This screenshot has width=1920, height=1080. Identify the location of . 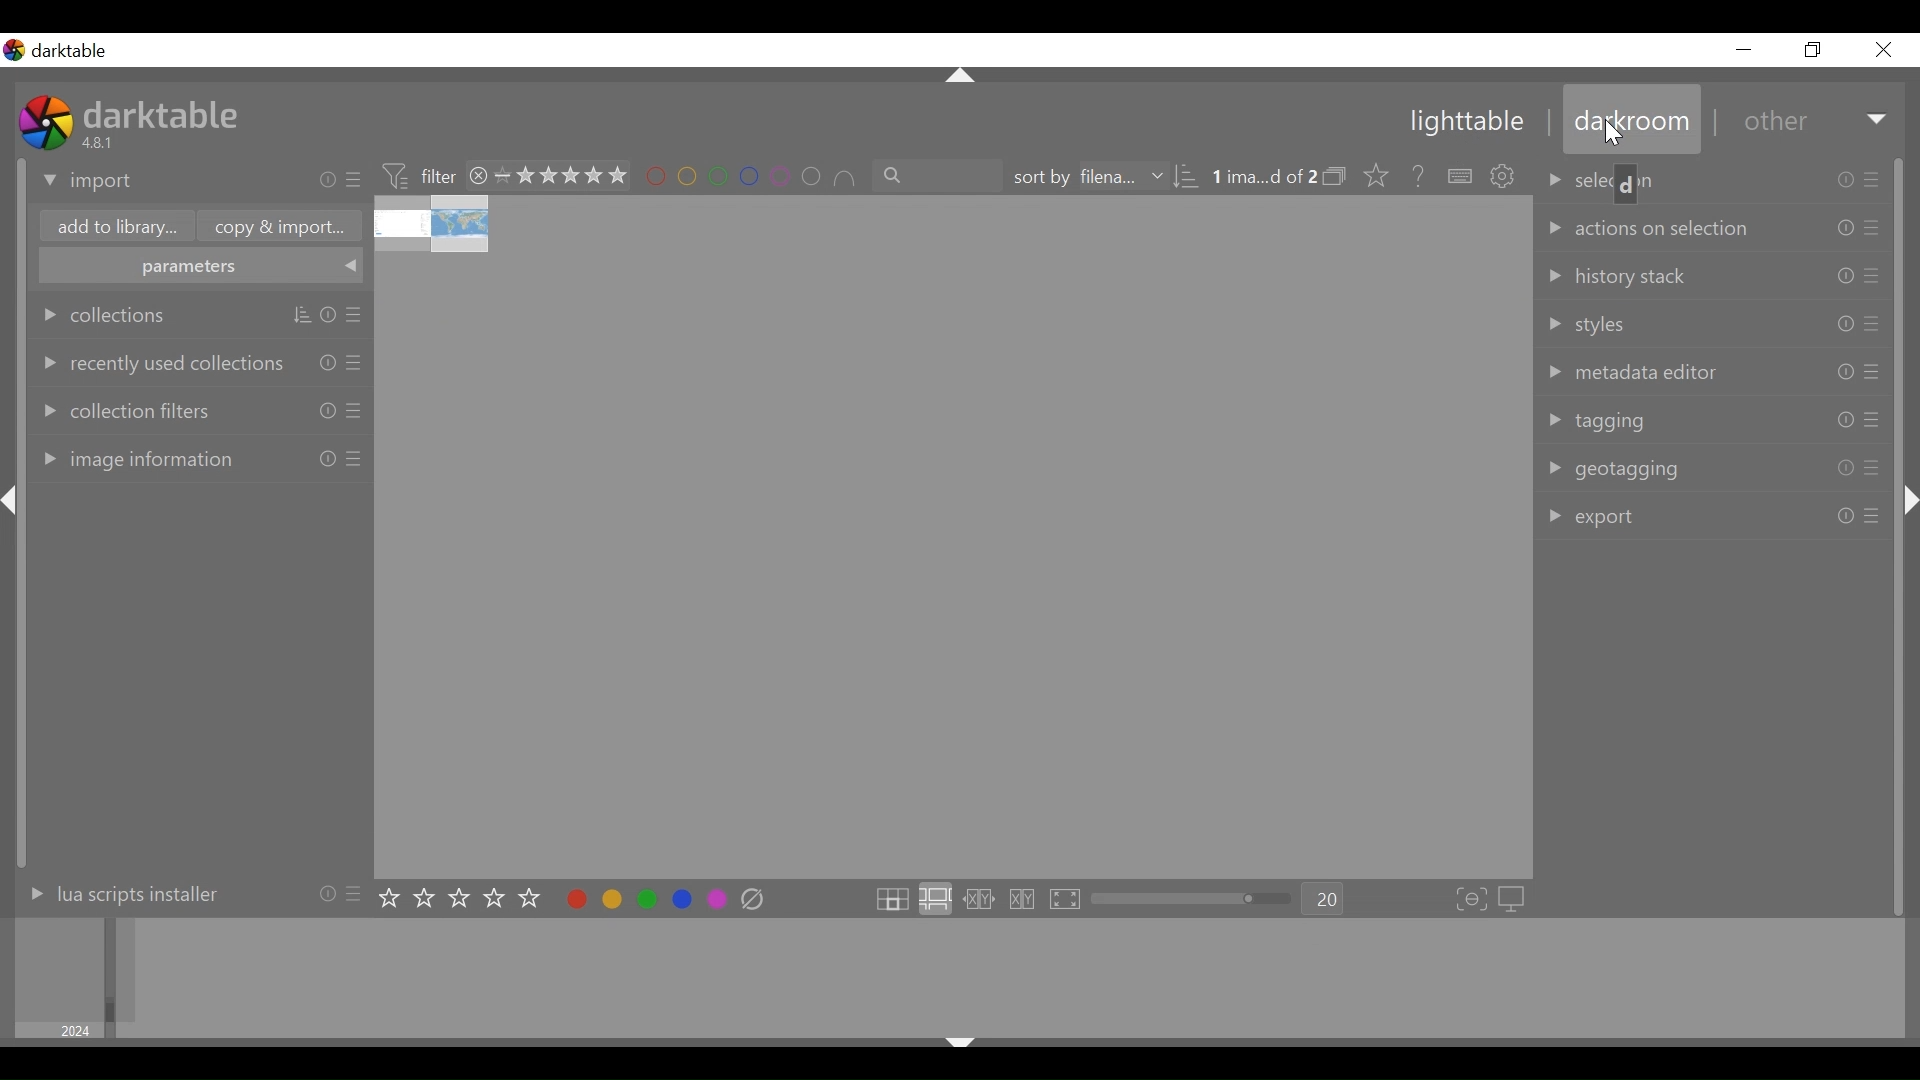
(355, 462).